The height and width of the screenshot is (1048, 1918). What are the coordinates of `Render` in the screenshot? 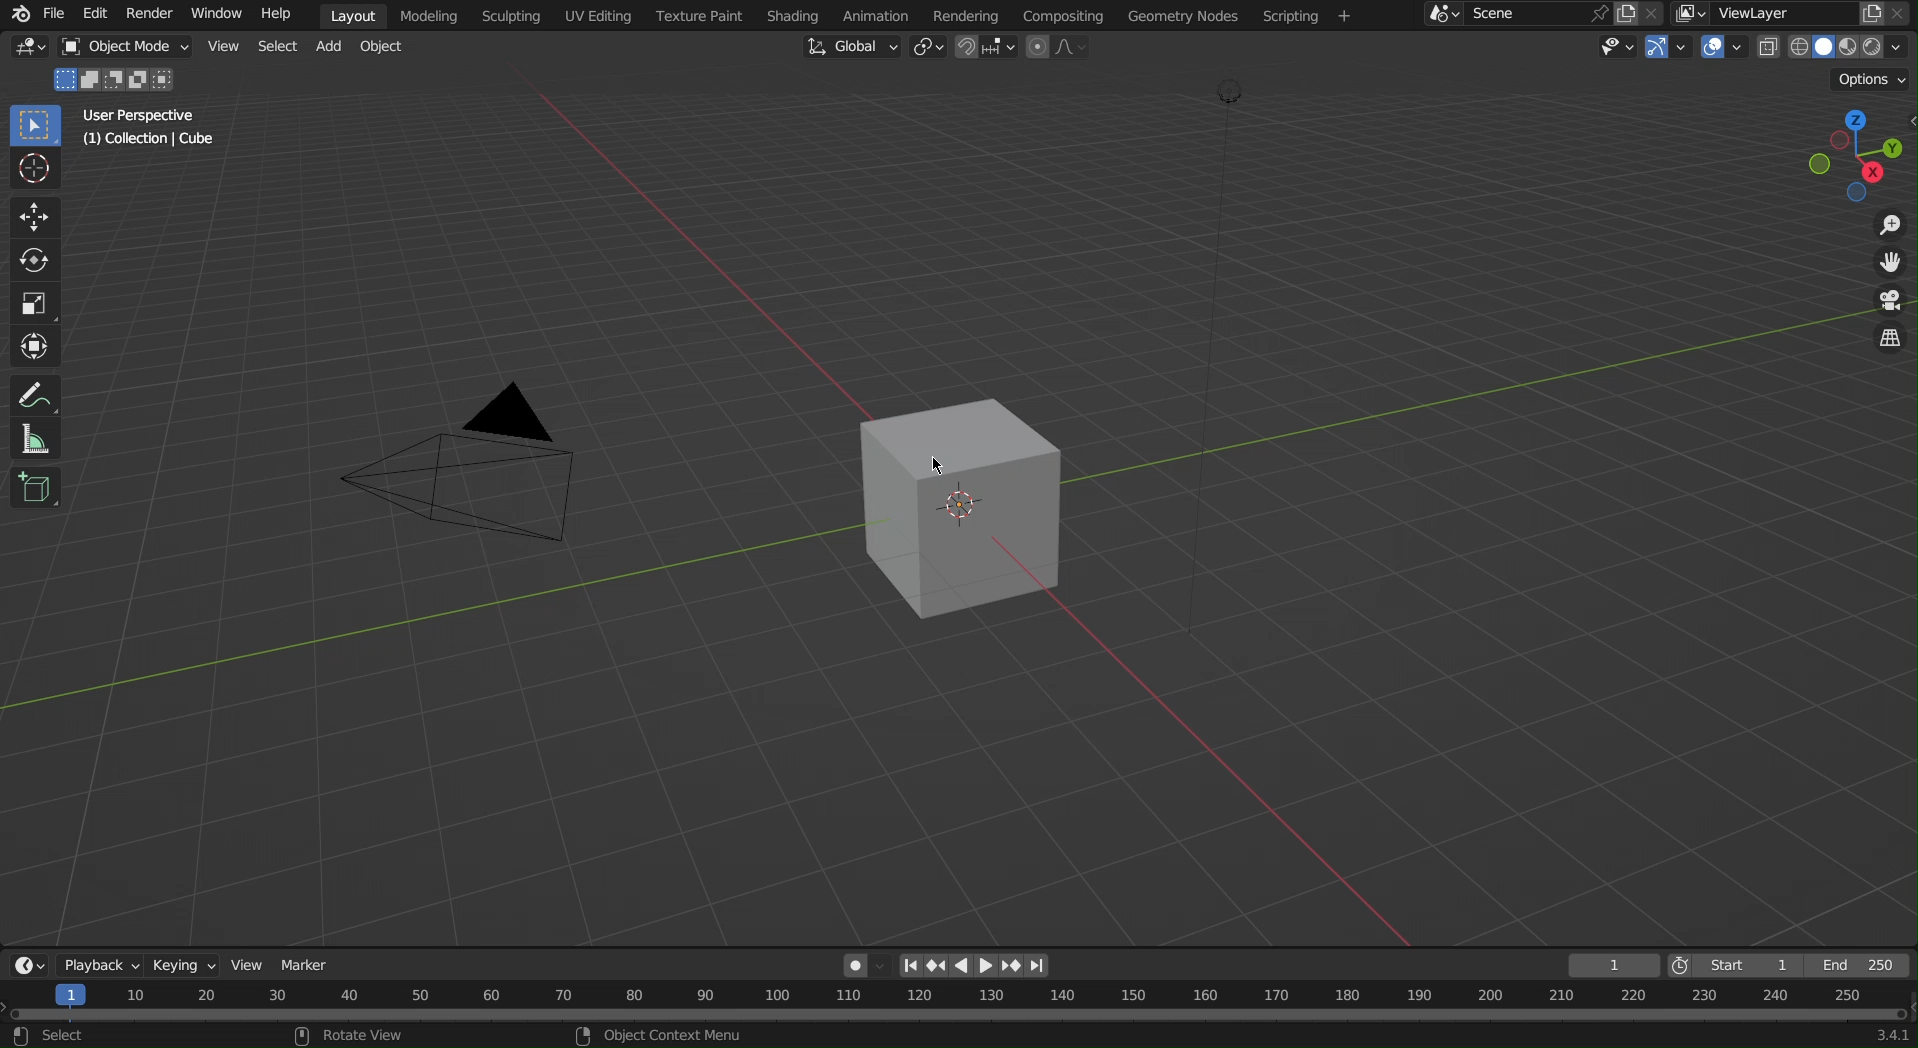 It's located at (149, 15).